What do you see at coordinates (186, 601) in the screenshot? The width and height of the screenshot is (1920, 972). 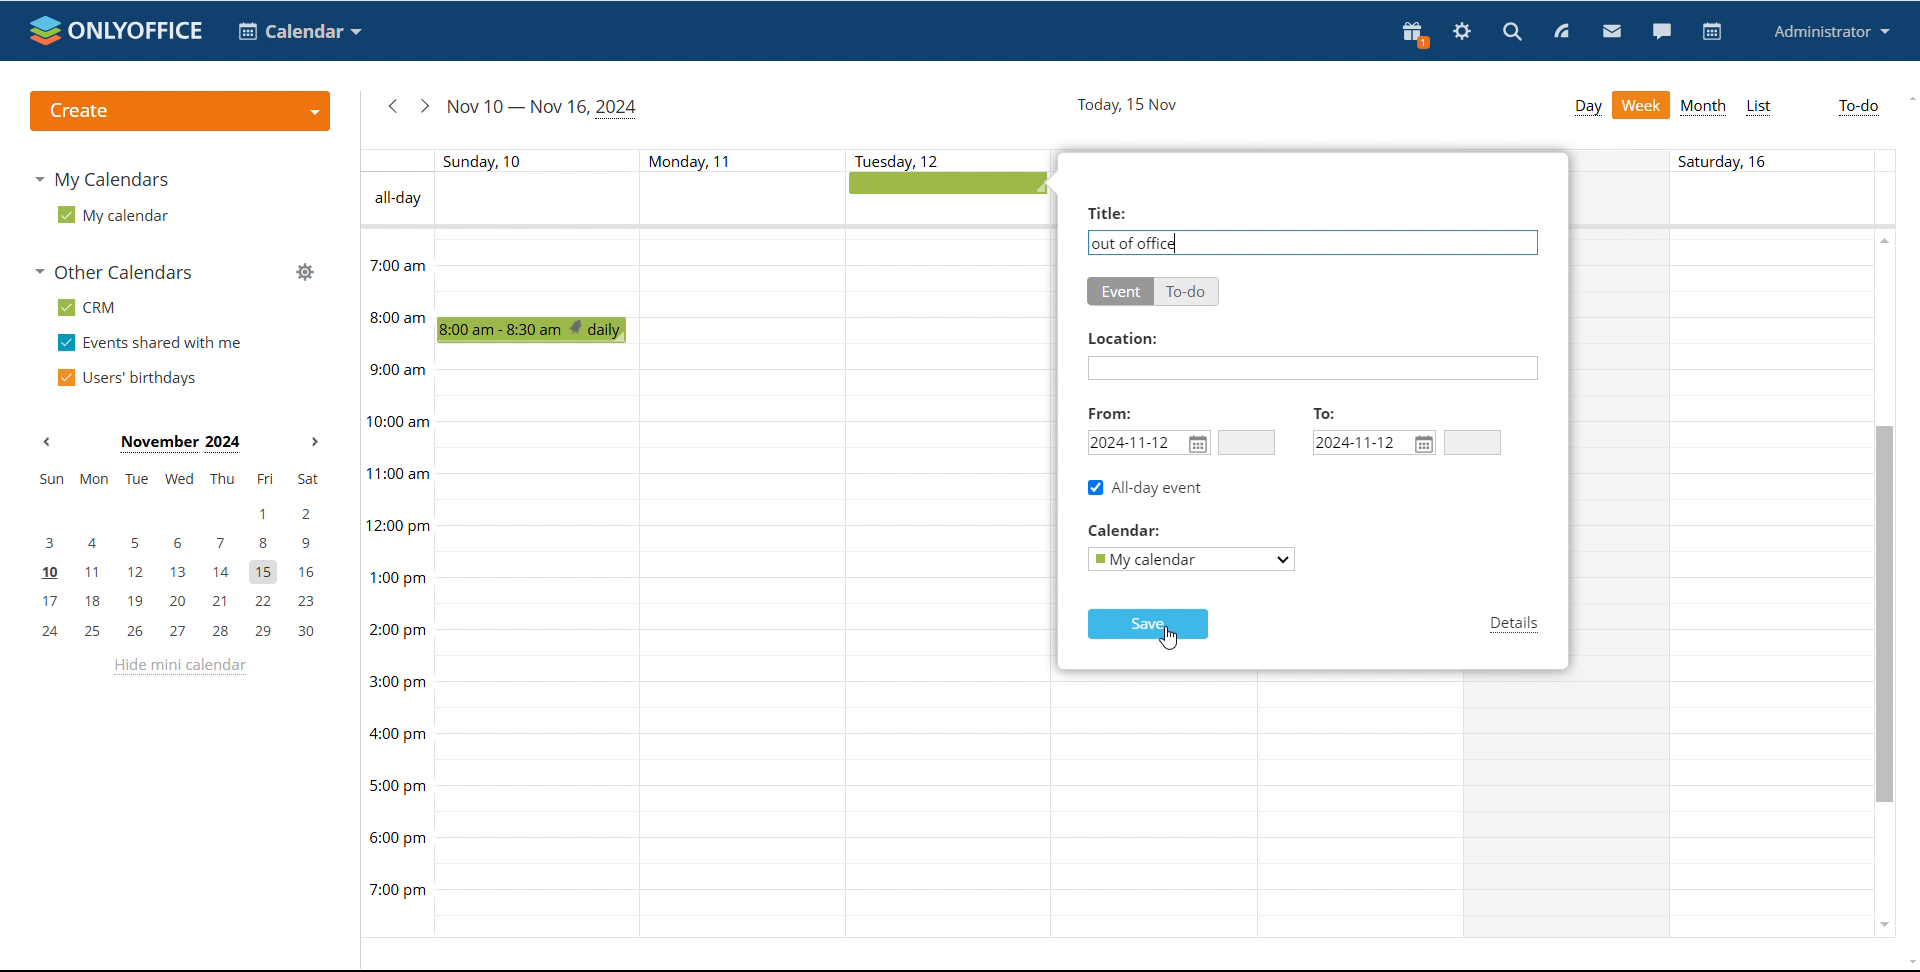 I see `17, 18, 19, 20, 21, 22, 23` at bounding box center [186, 601].